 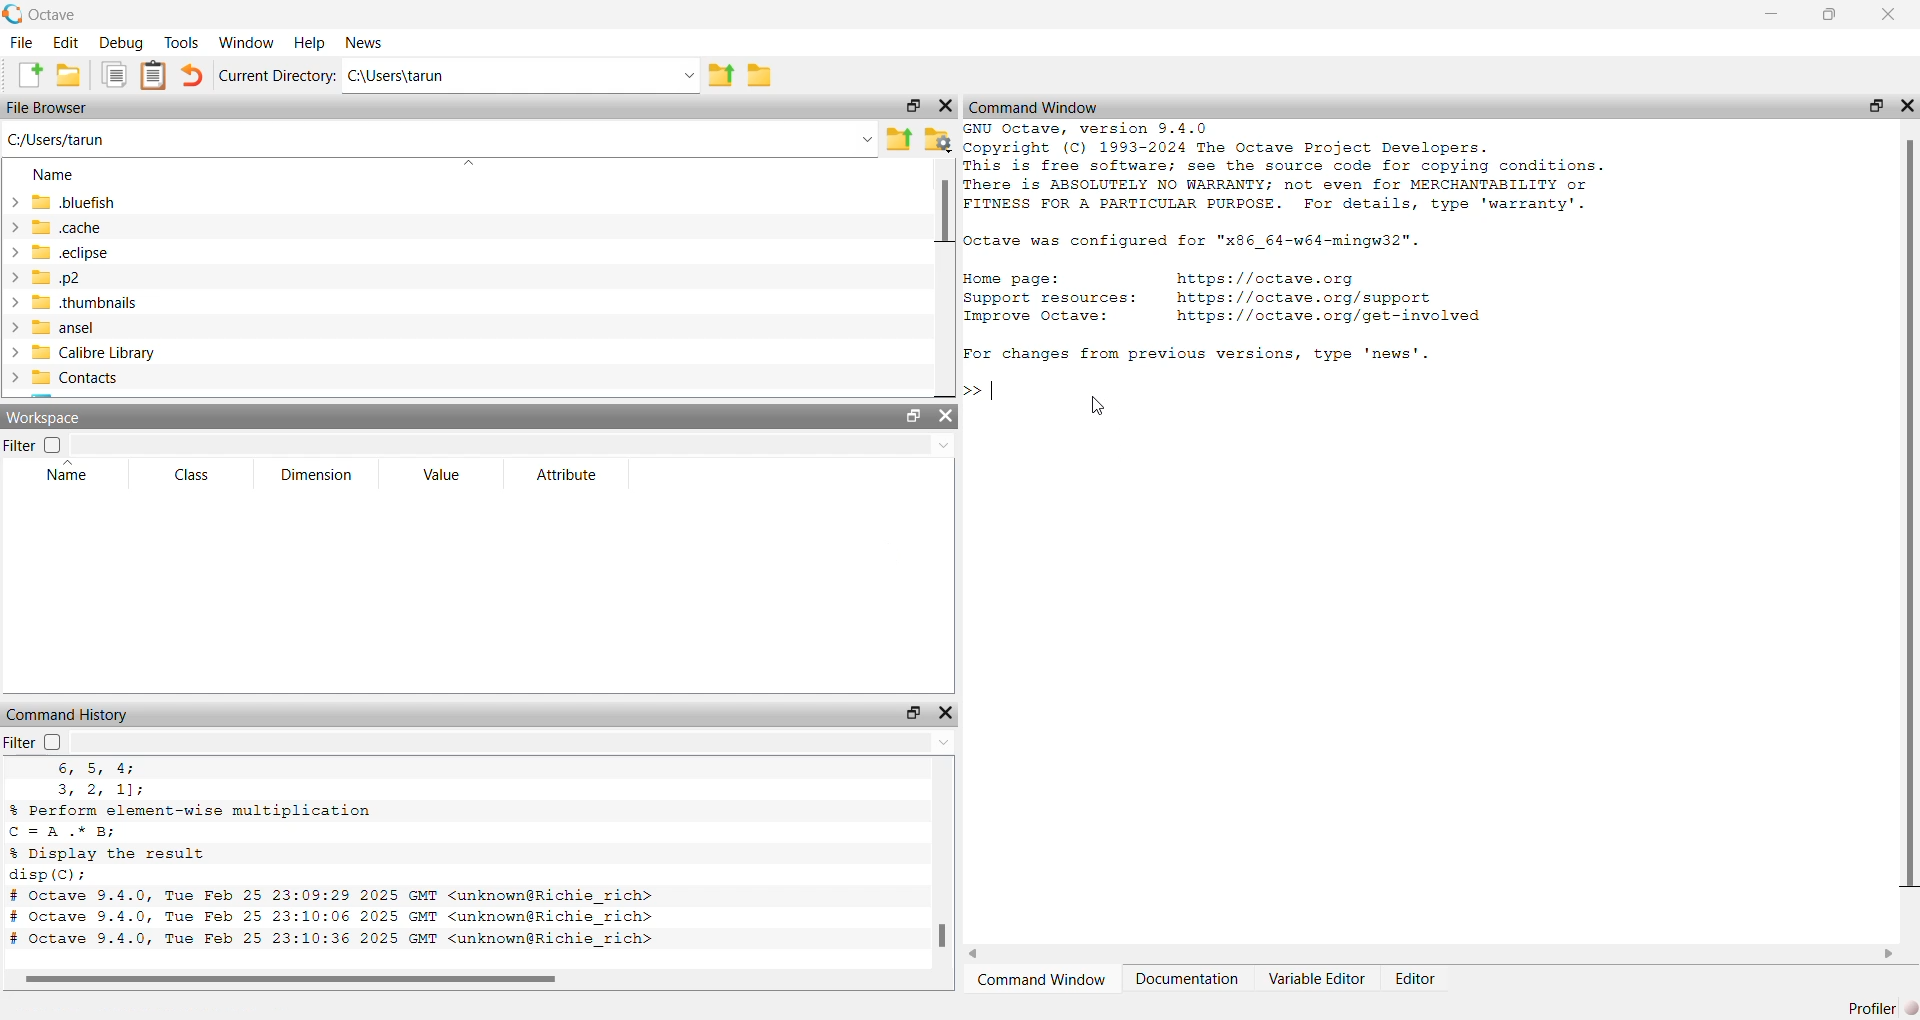 I want to click on cache, so click(x=56, y=229).